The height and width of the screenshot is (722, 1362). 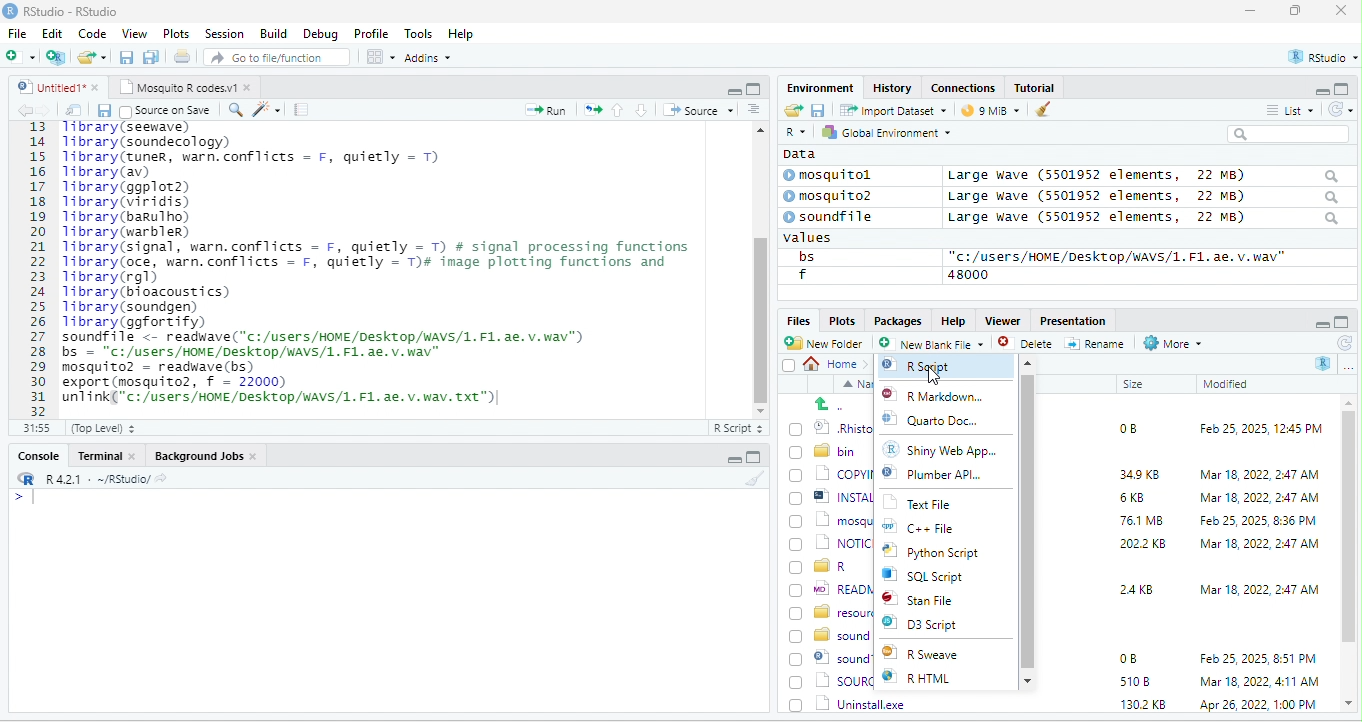 What do you see at coordinates (1127, 659) in the screenshot?
I see `0B` at bounding box center [1127, 659].